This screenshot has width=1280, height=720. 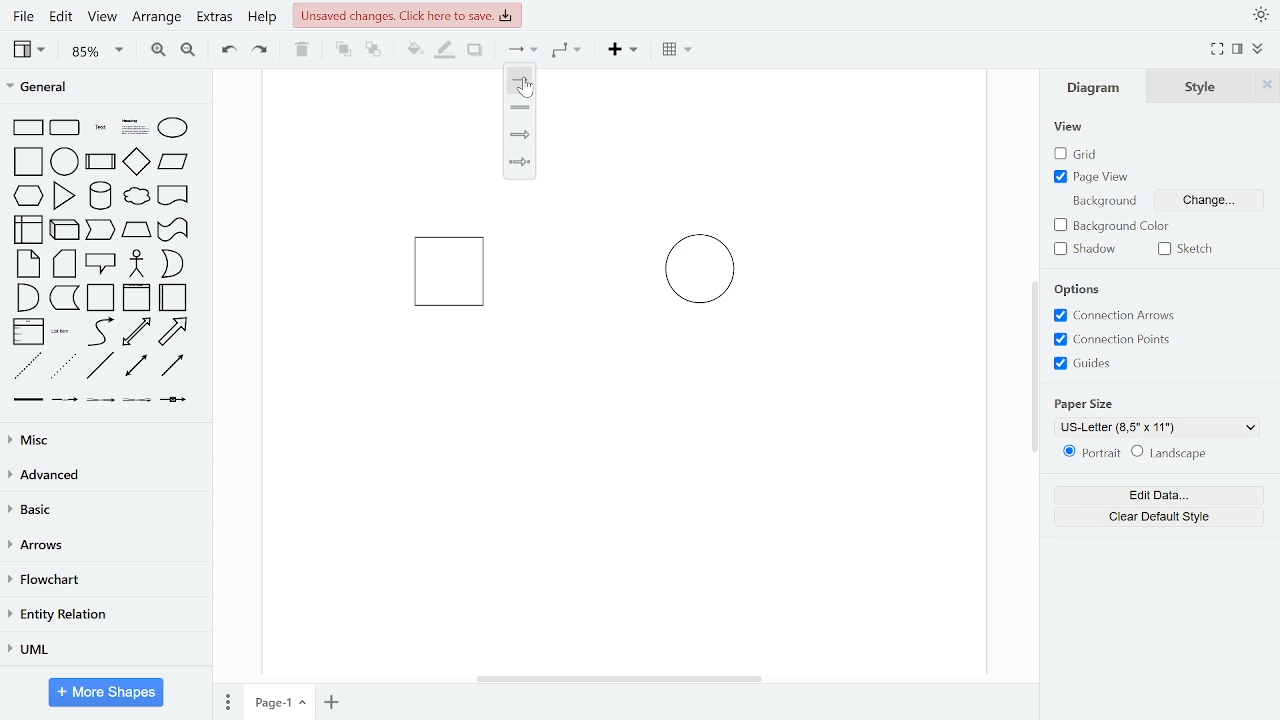 I want to click on delete, so click(x=302, y=49).